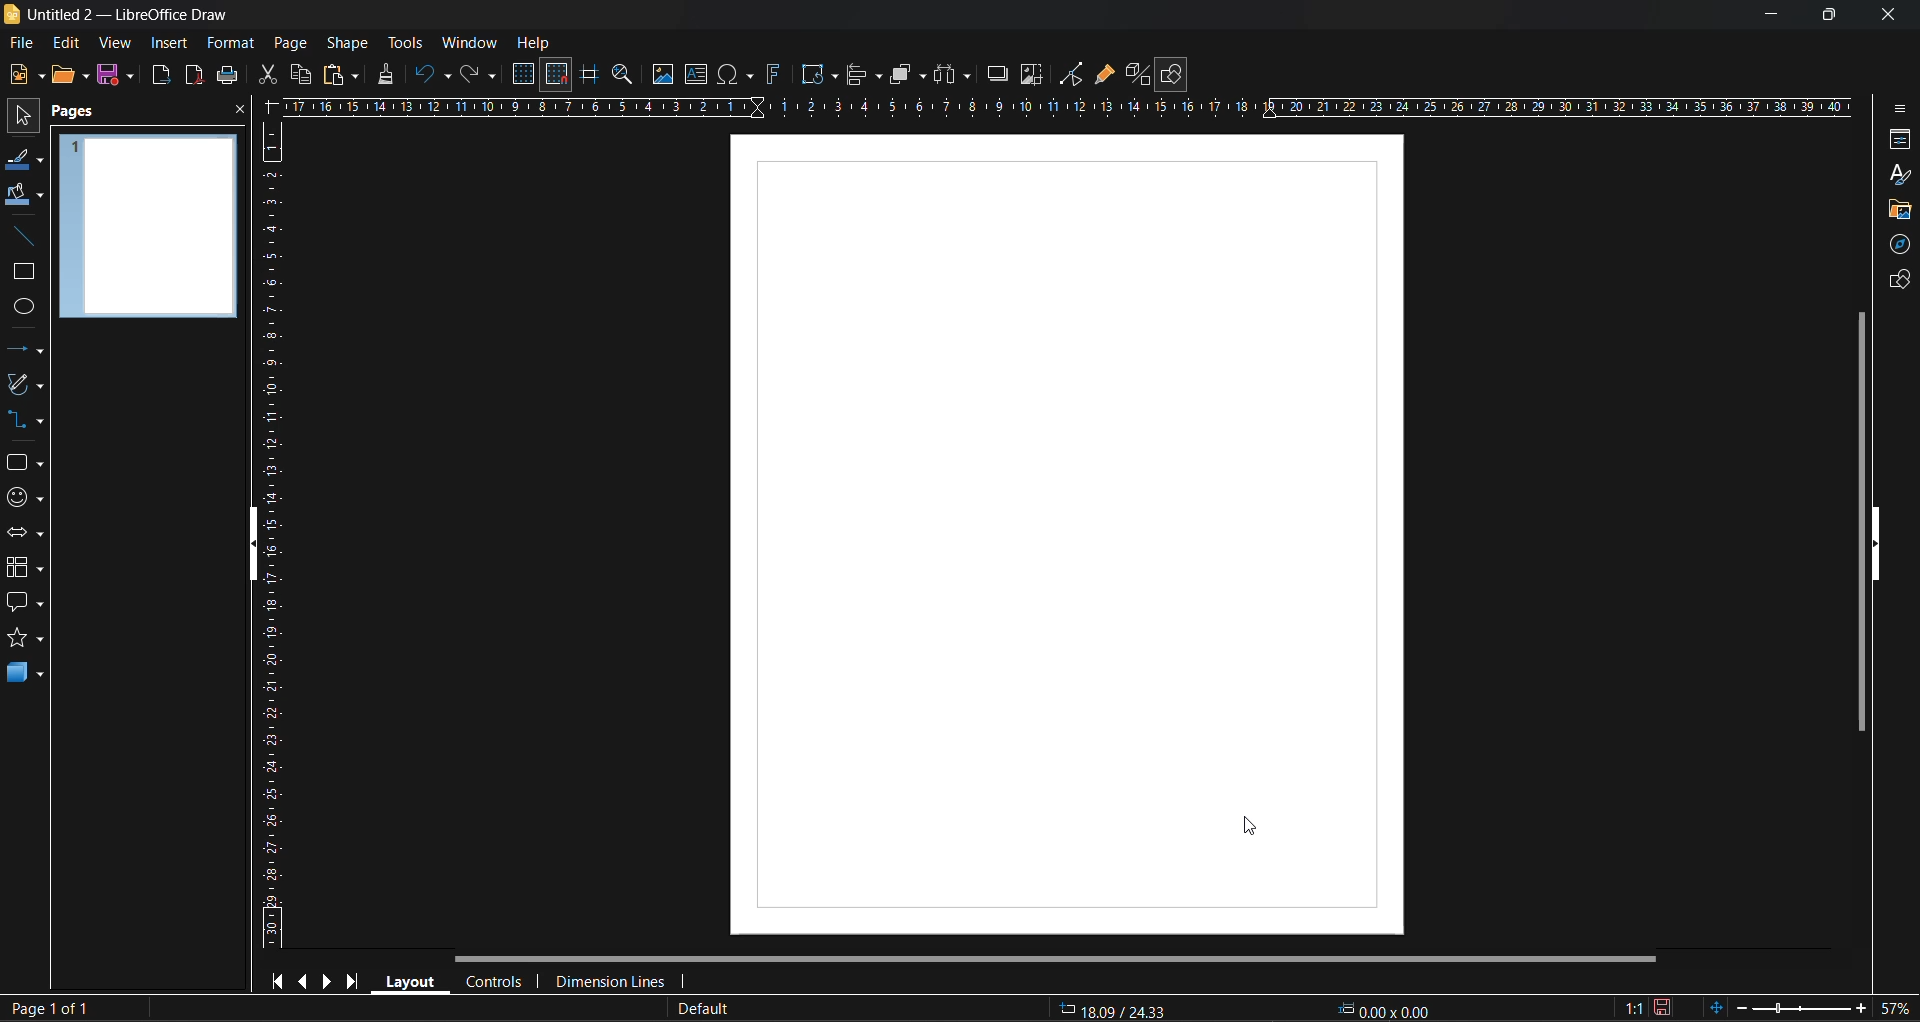  What do you see at coordinates (1662, 1007) in the screenshot?
I see `click to save` at bounding box center [1662, 1007].